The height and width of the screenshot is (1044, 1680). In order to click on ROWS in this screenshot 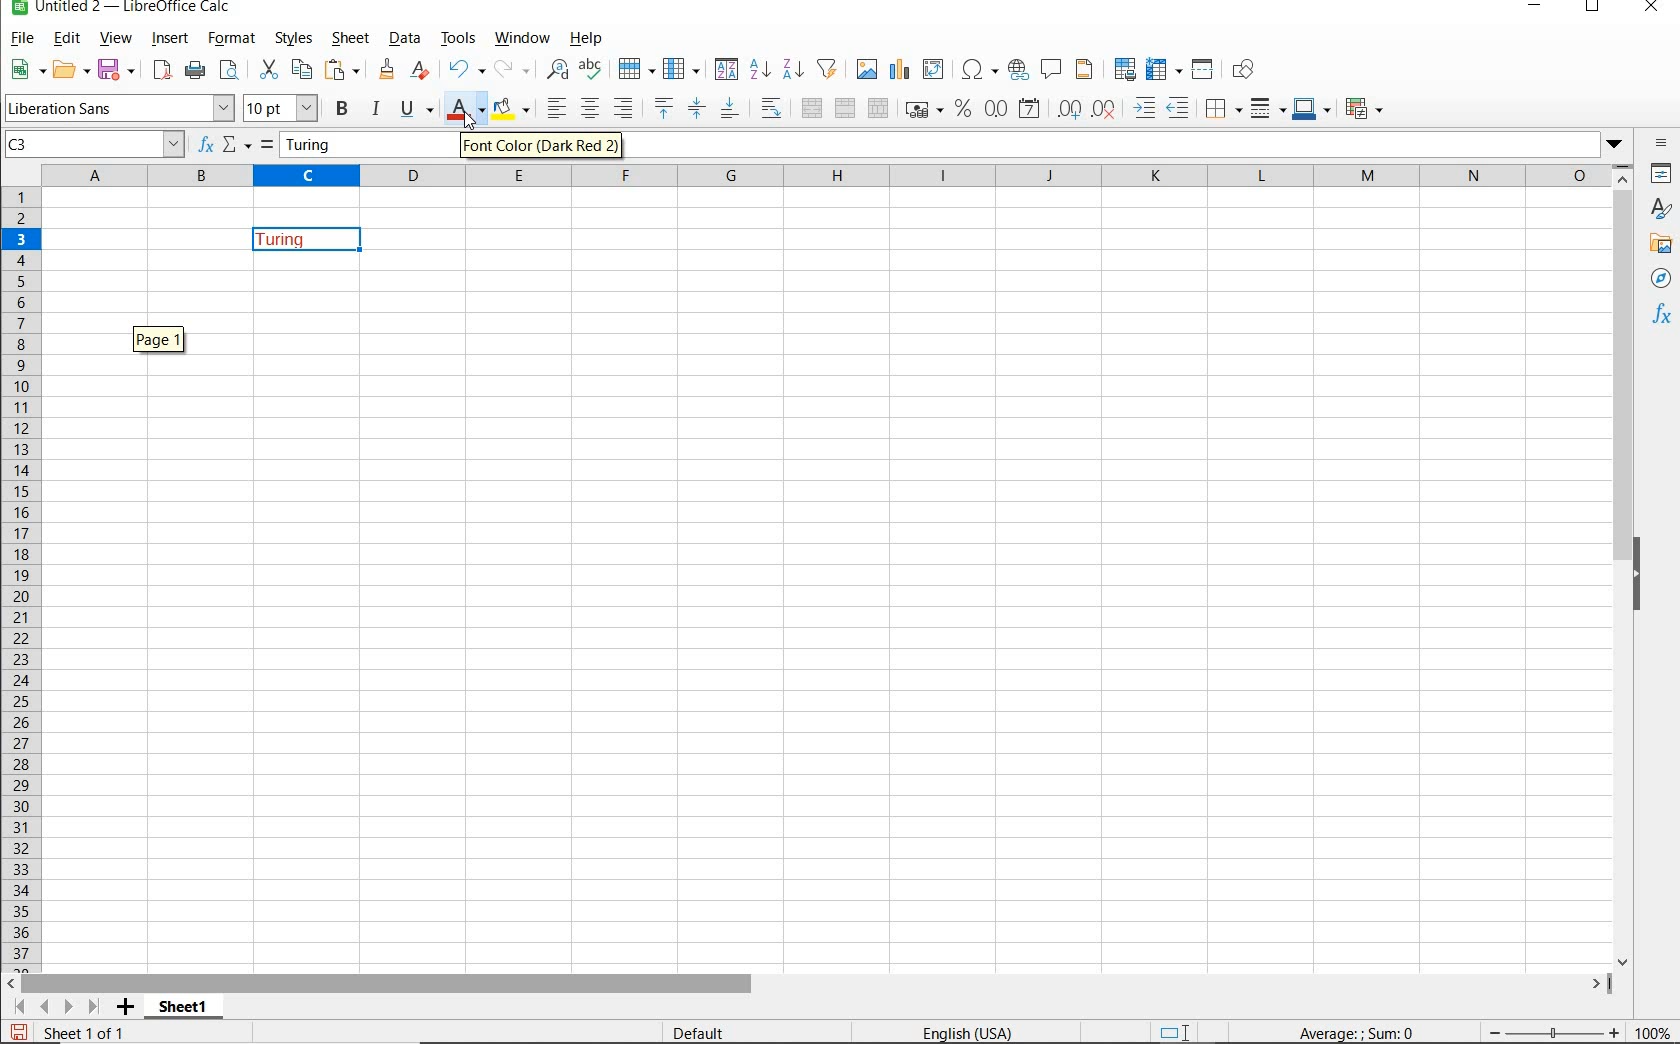, I will do `click(22, 576)`.